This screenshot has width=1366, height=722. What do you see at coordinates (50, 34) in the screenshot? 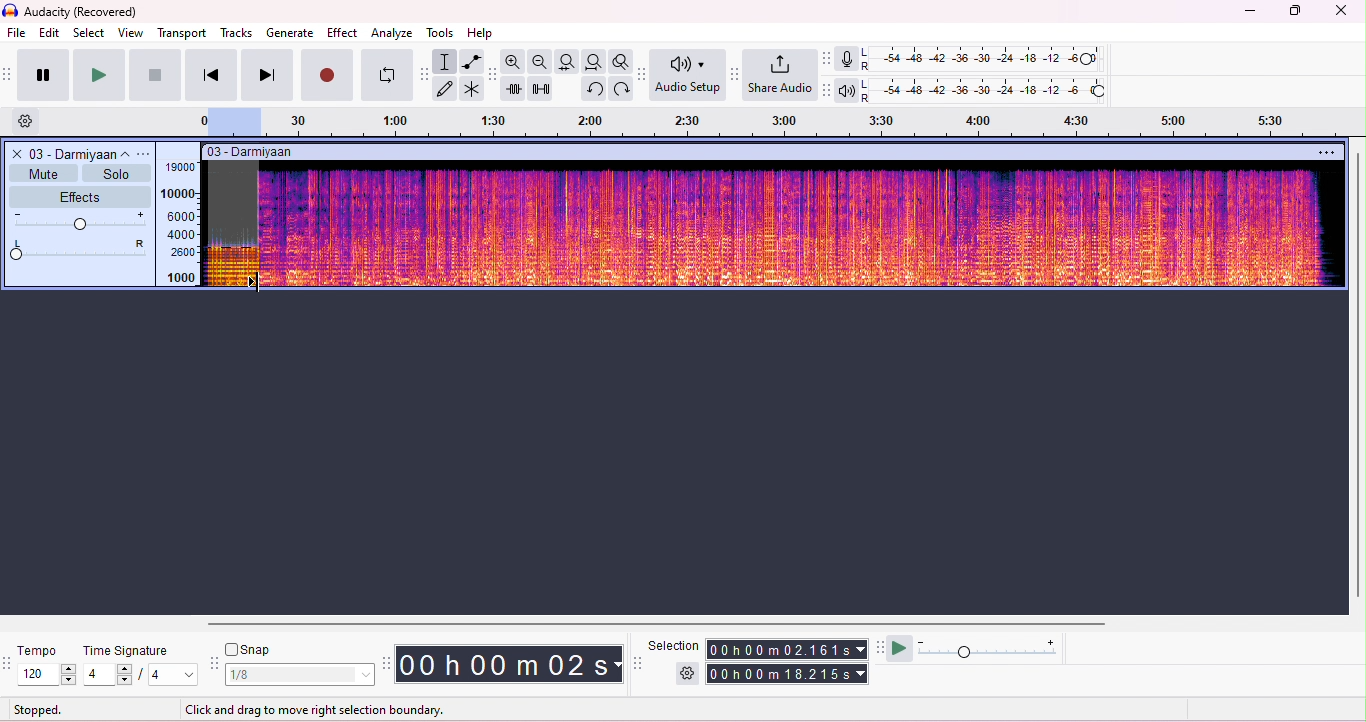
I see `edit` at bounding box center [50, 34].